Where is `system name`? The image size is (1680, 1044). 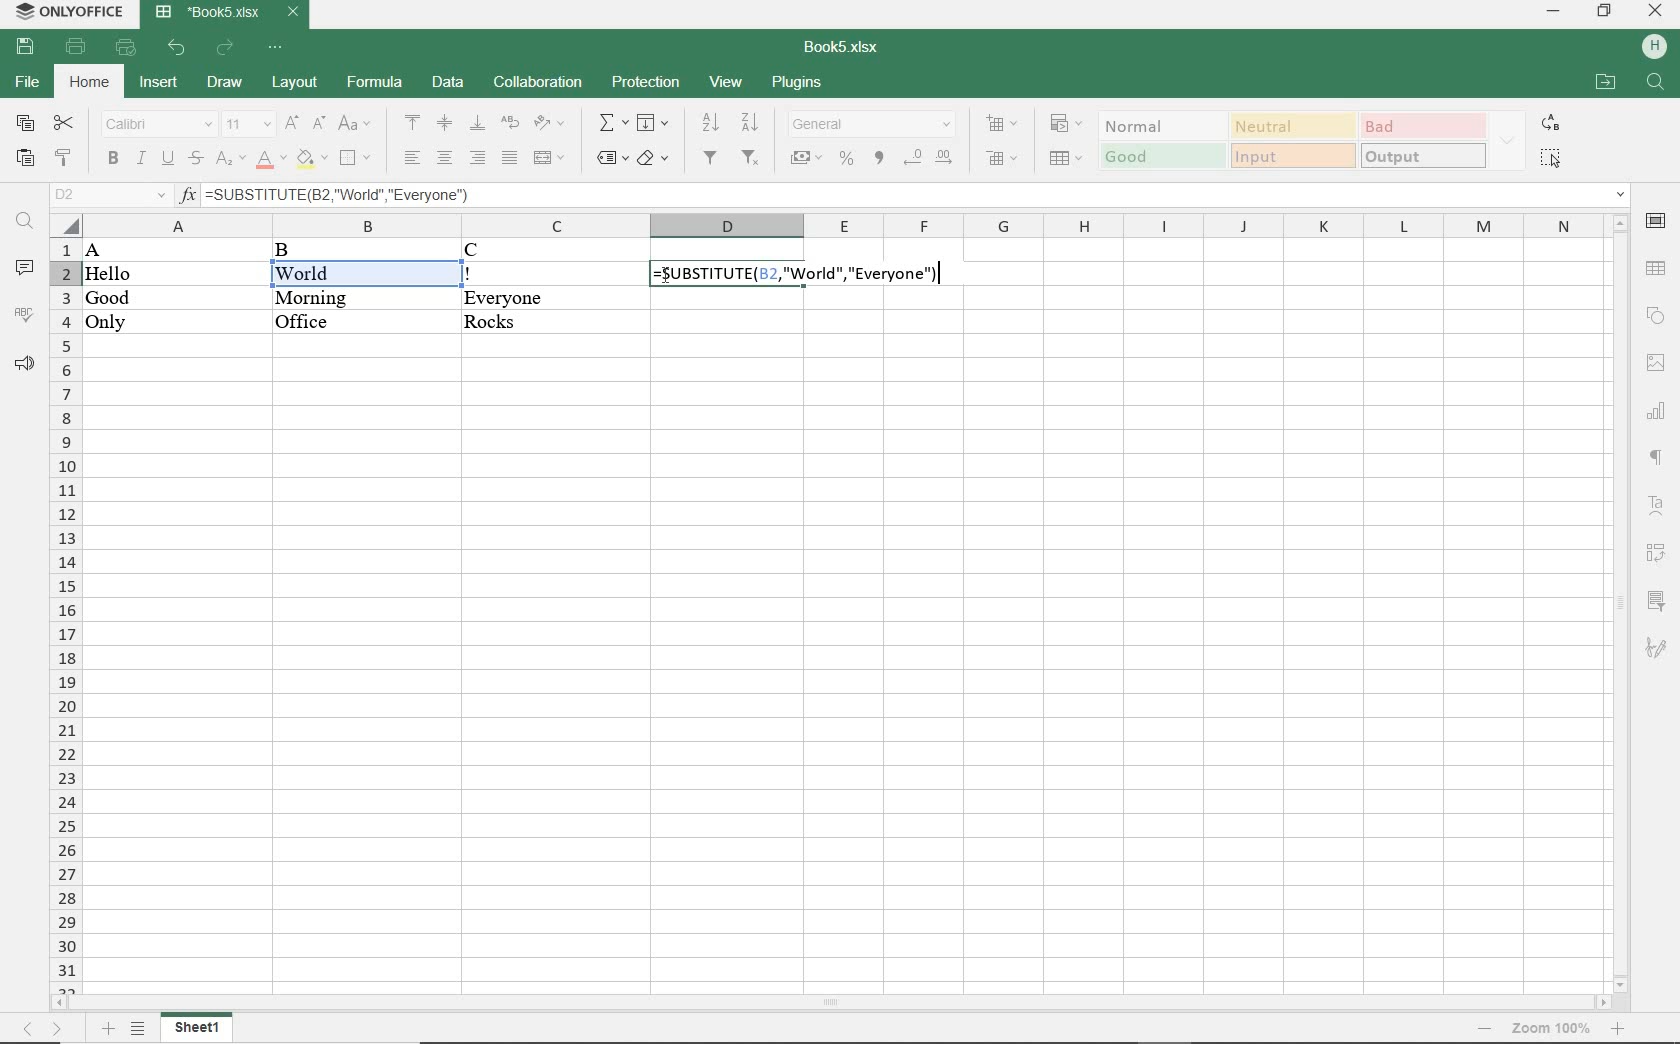
system name is located at coordinates (66, 12).